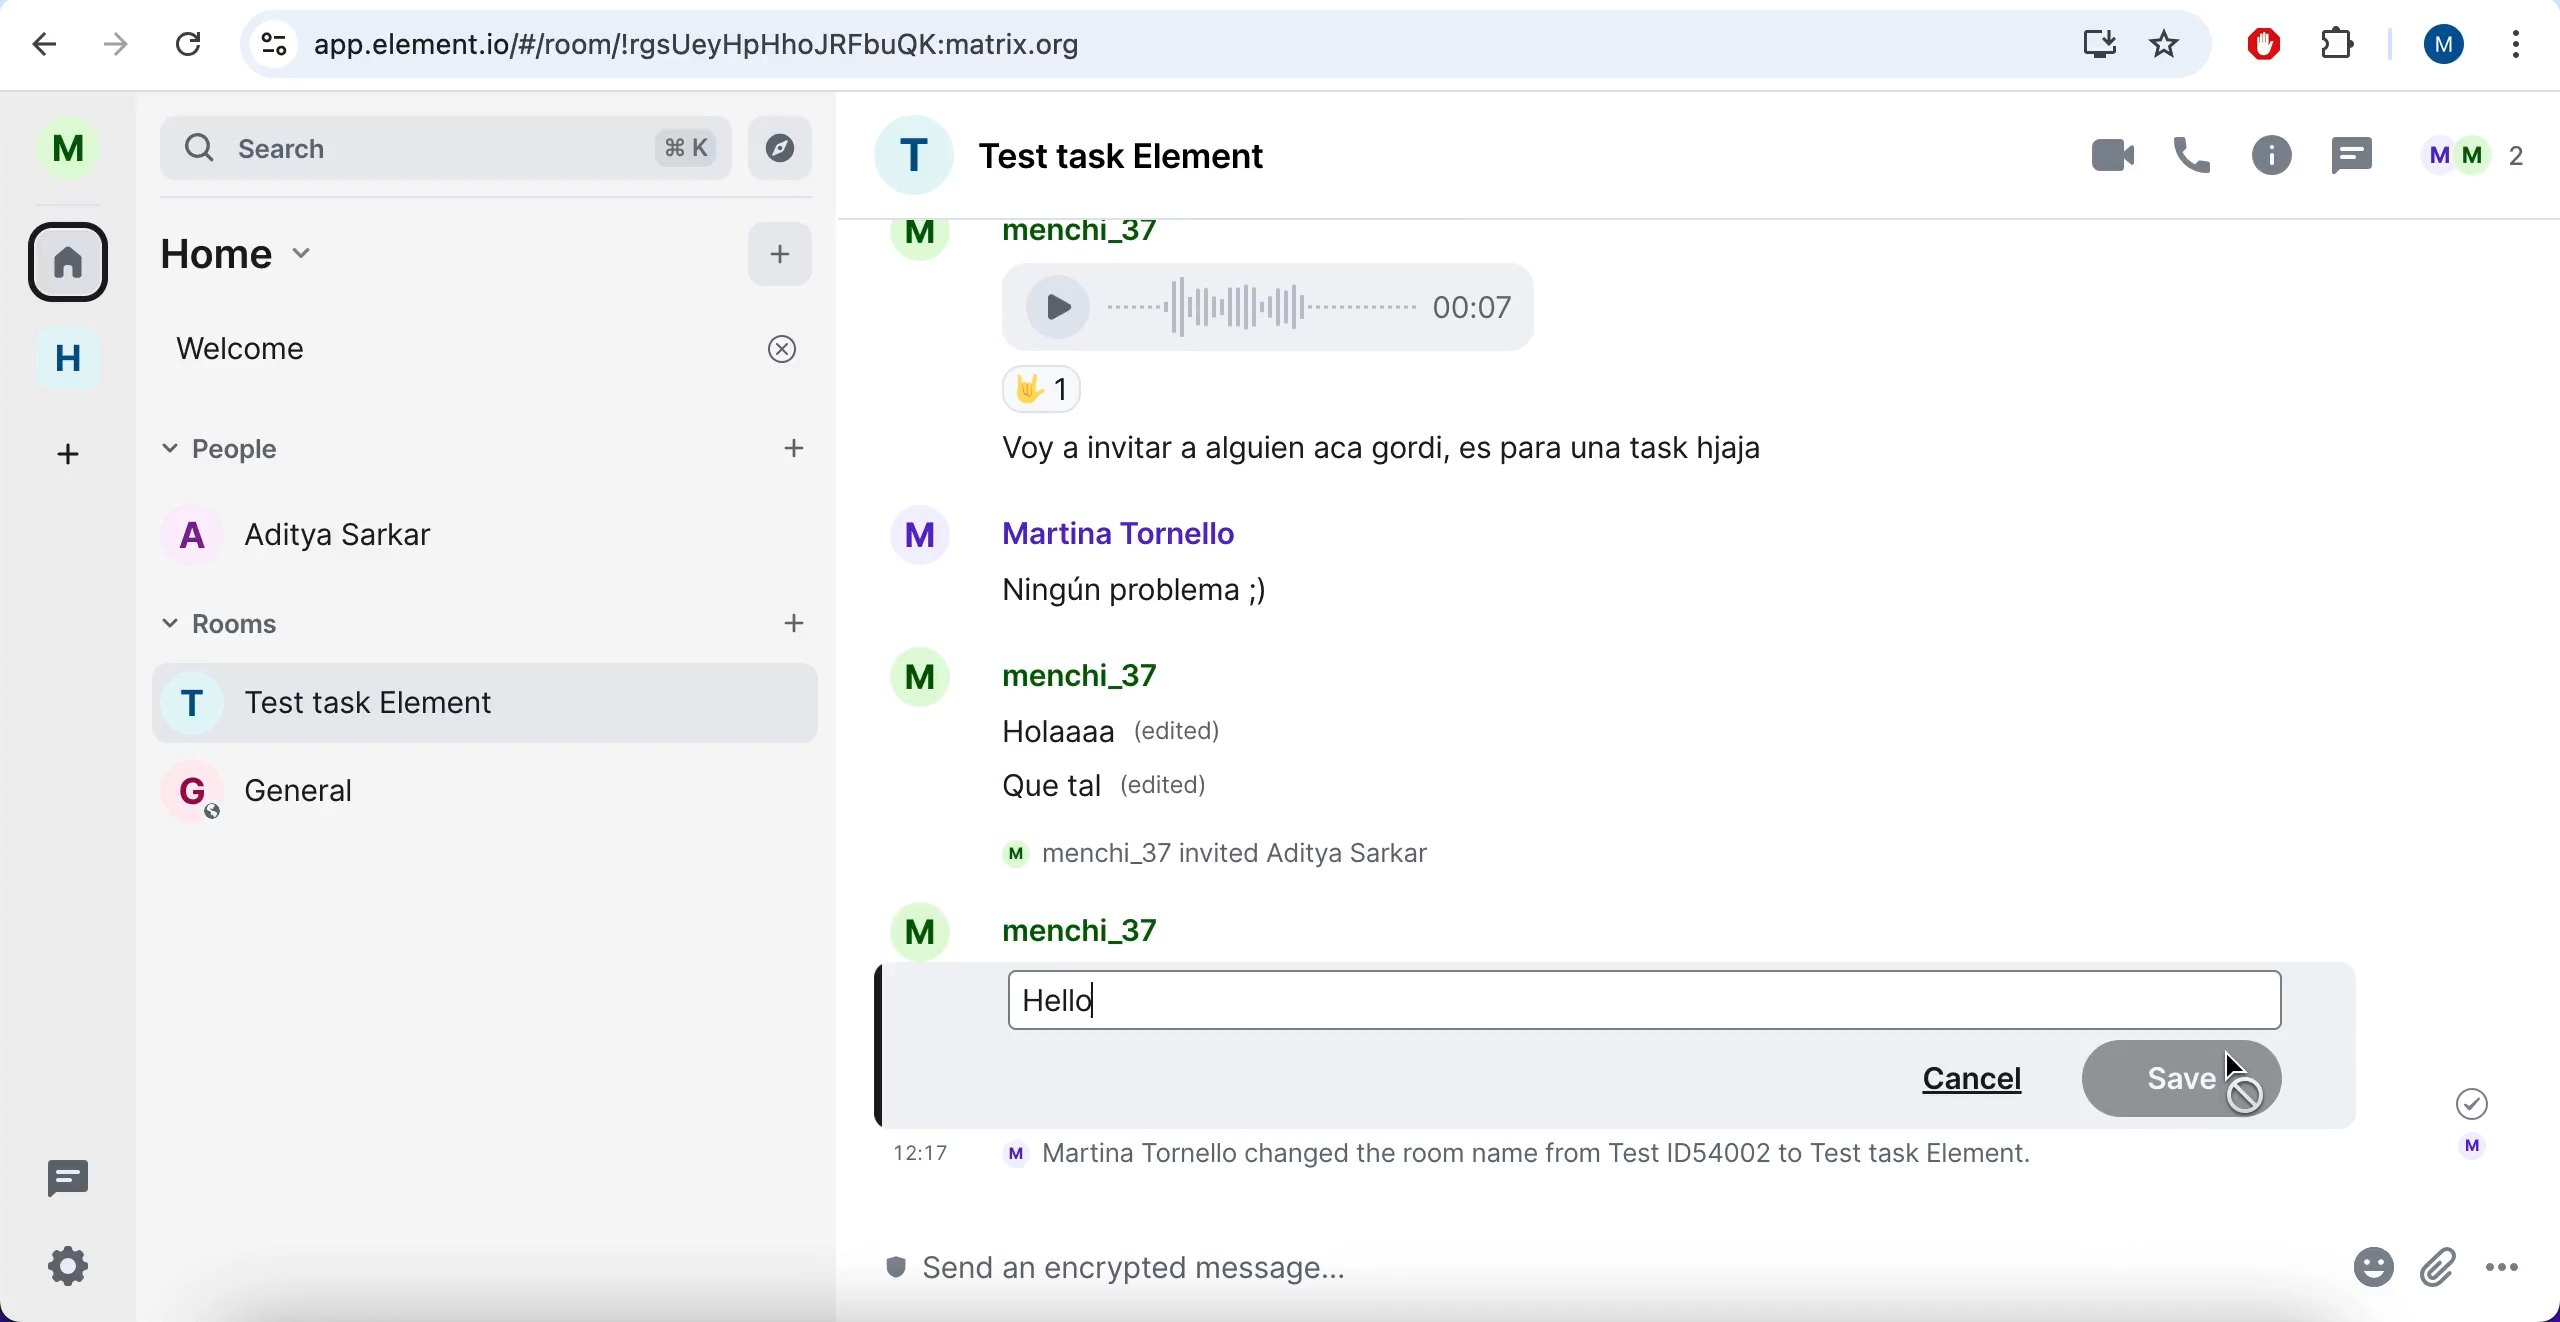  I want to click on emoji, so click(2374, 1274).